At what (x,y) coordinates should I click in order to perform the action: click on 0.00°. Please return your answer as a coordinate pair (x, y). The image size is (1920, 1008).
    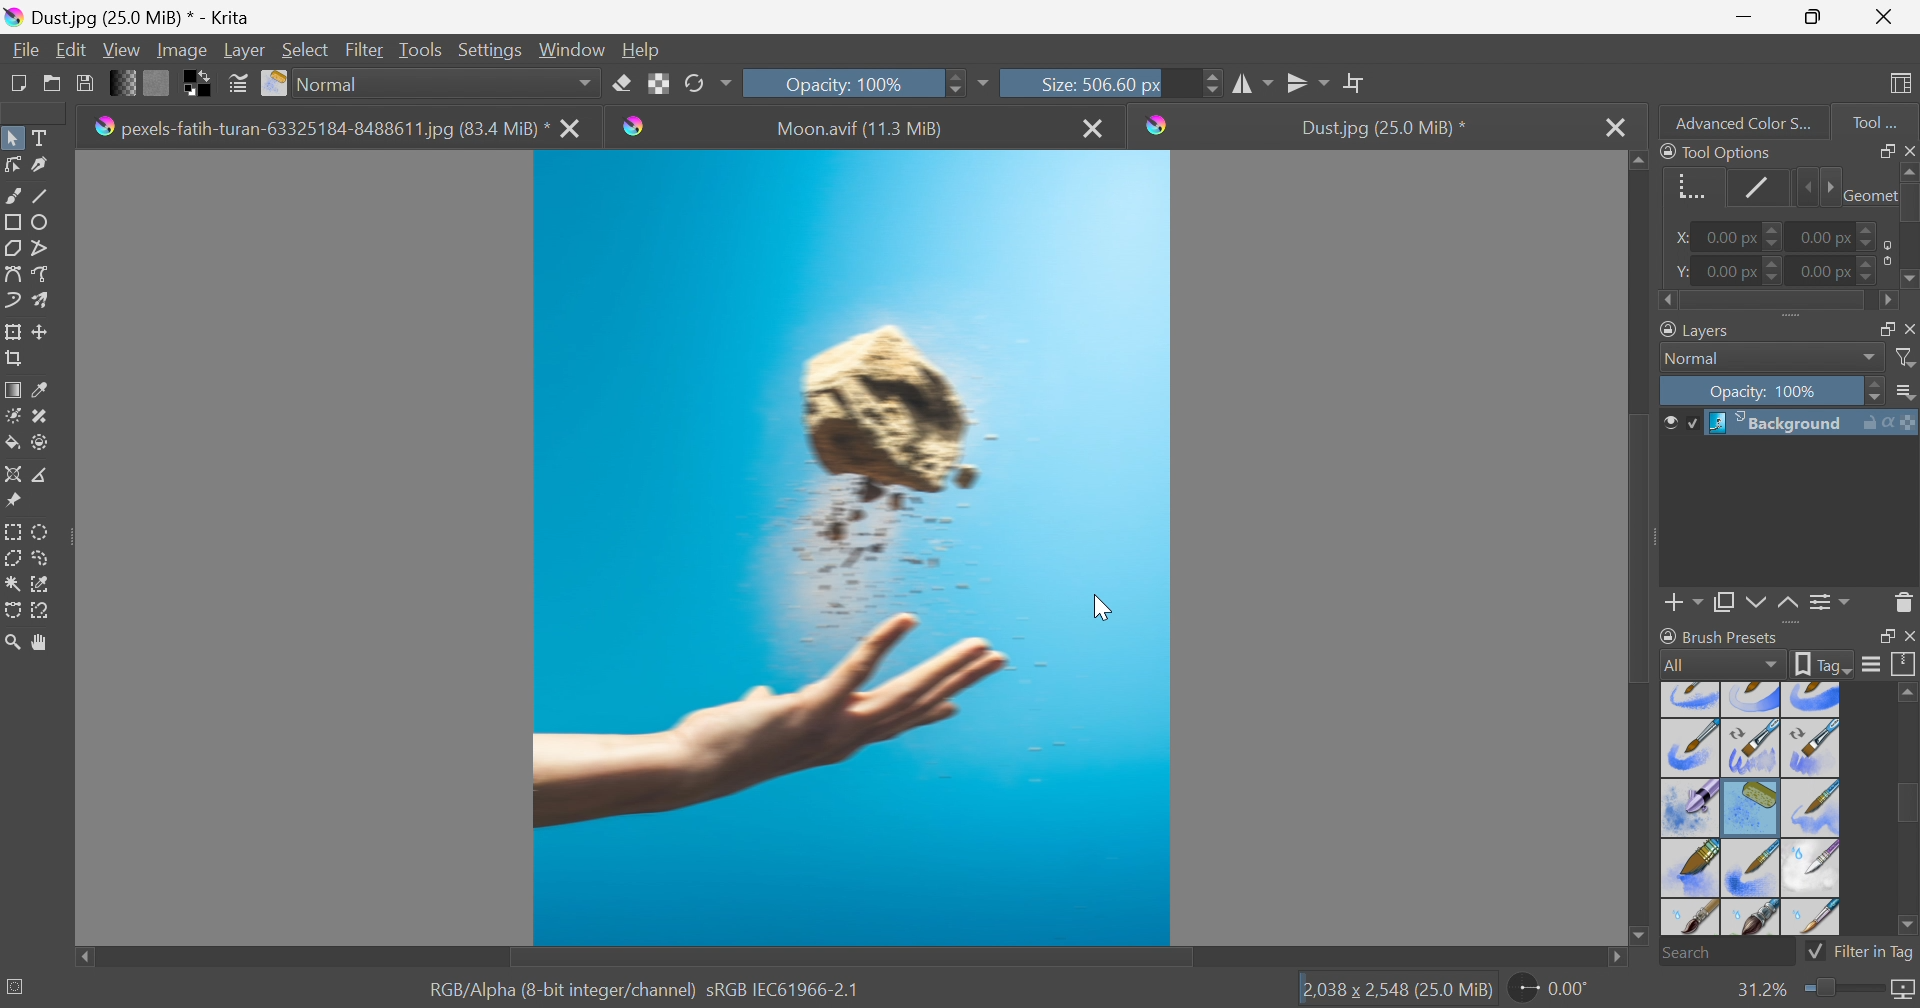
    Looking at the image, I should click on (1551, 991).